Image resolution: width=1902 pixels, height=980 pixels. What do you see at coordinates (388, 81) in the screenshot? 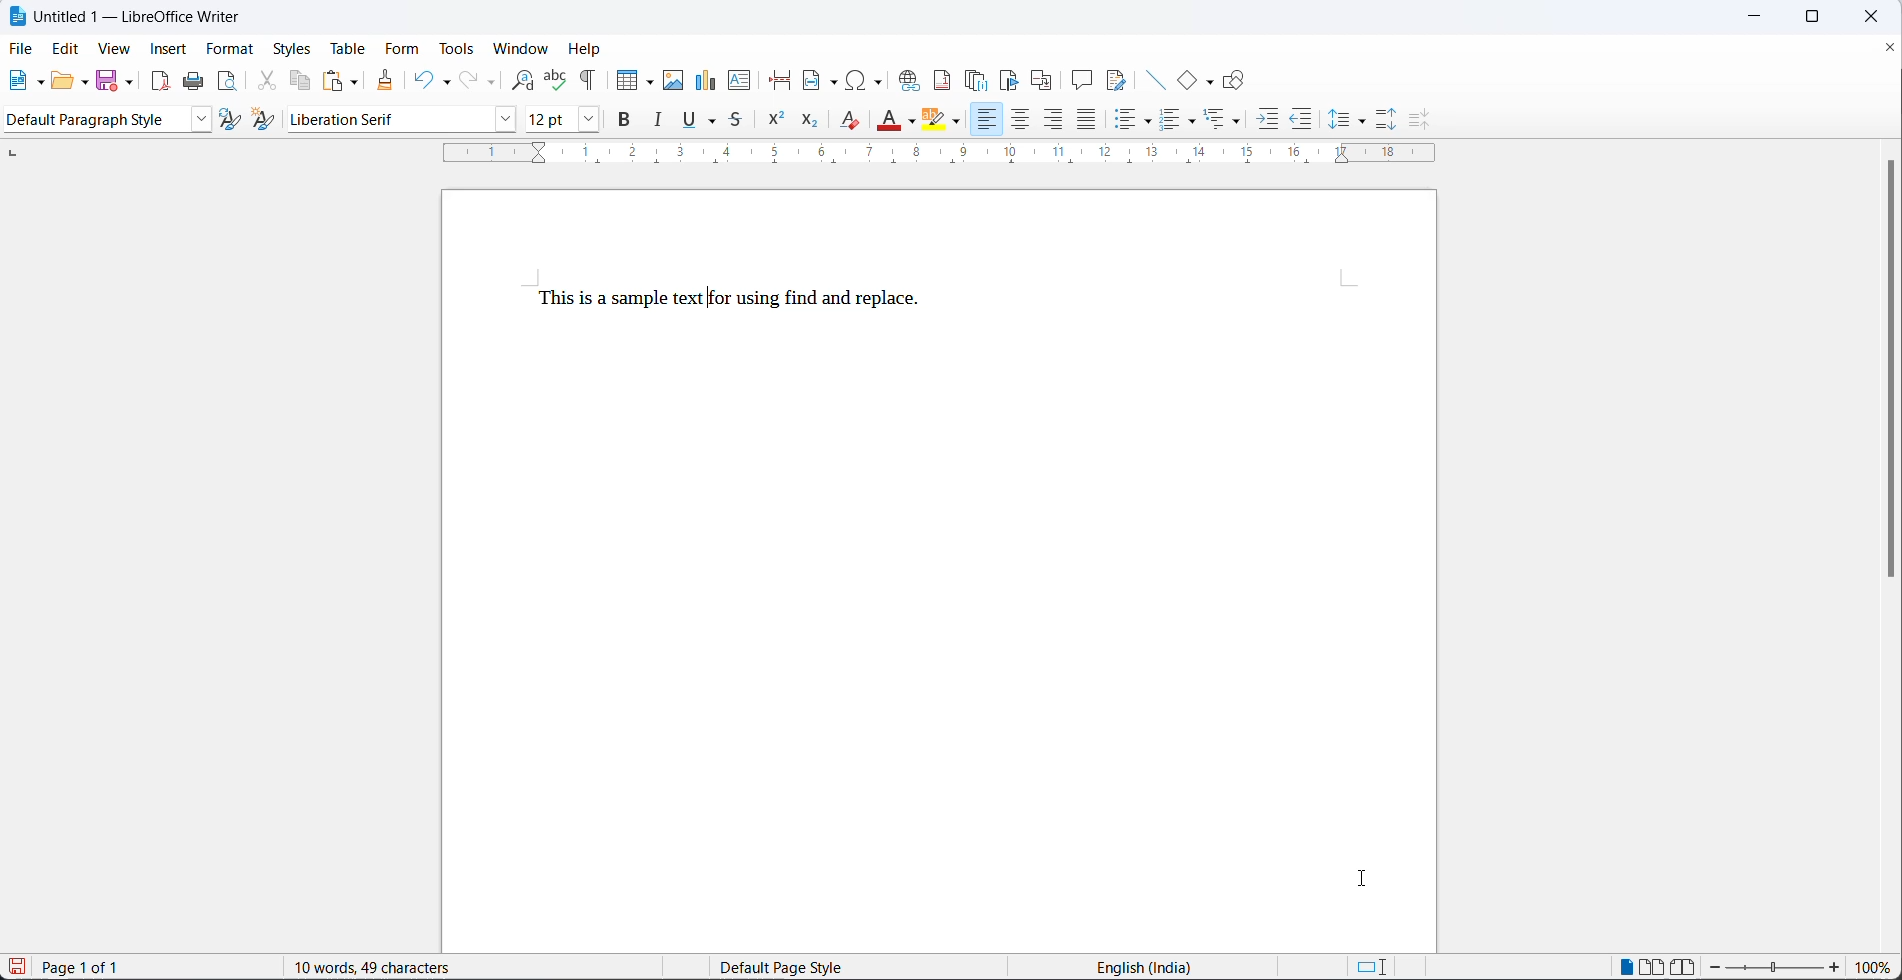
I see `clone formatting` at bounding box center [388, 81].